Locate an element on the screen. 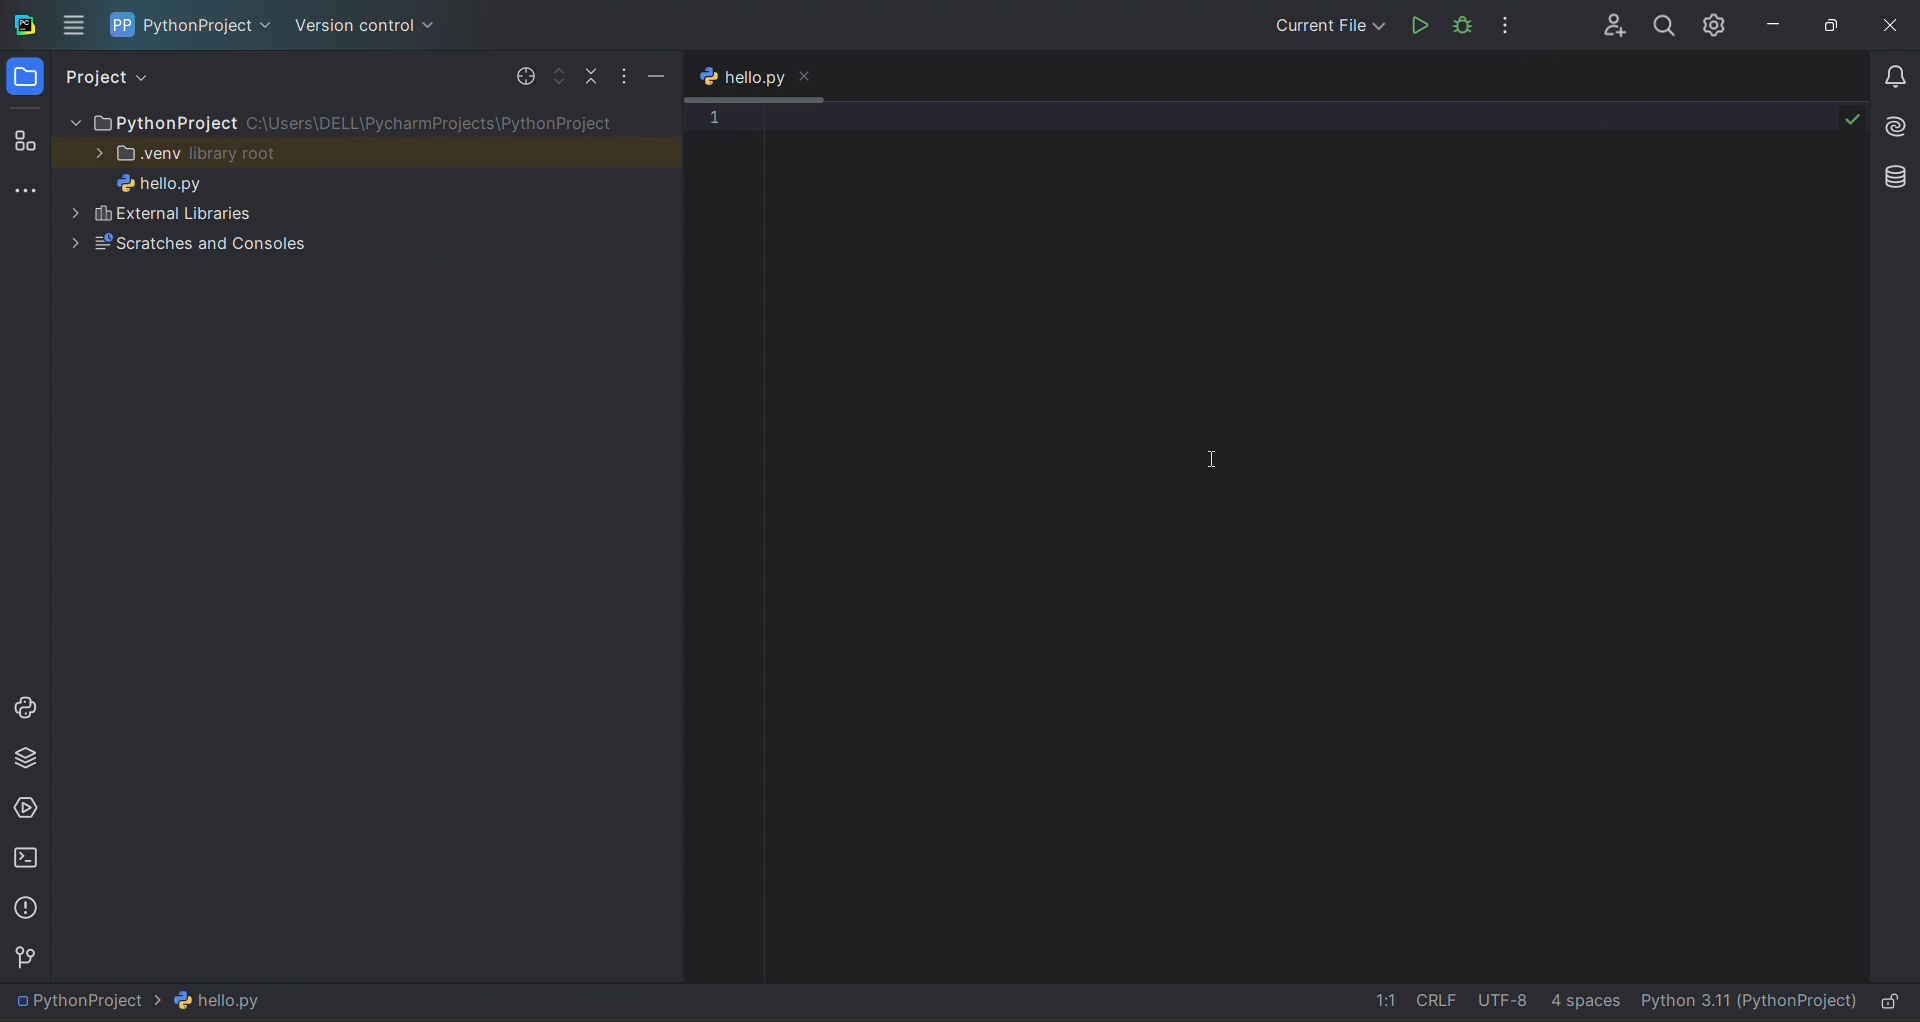 This screenshot has width=1920, height=1022. terminal is located at coordinates (25, 860).